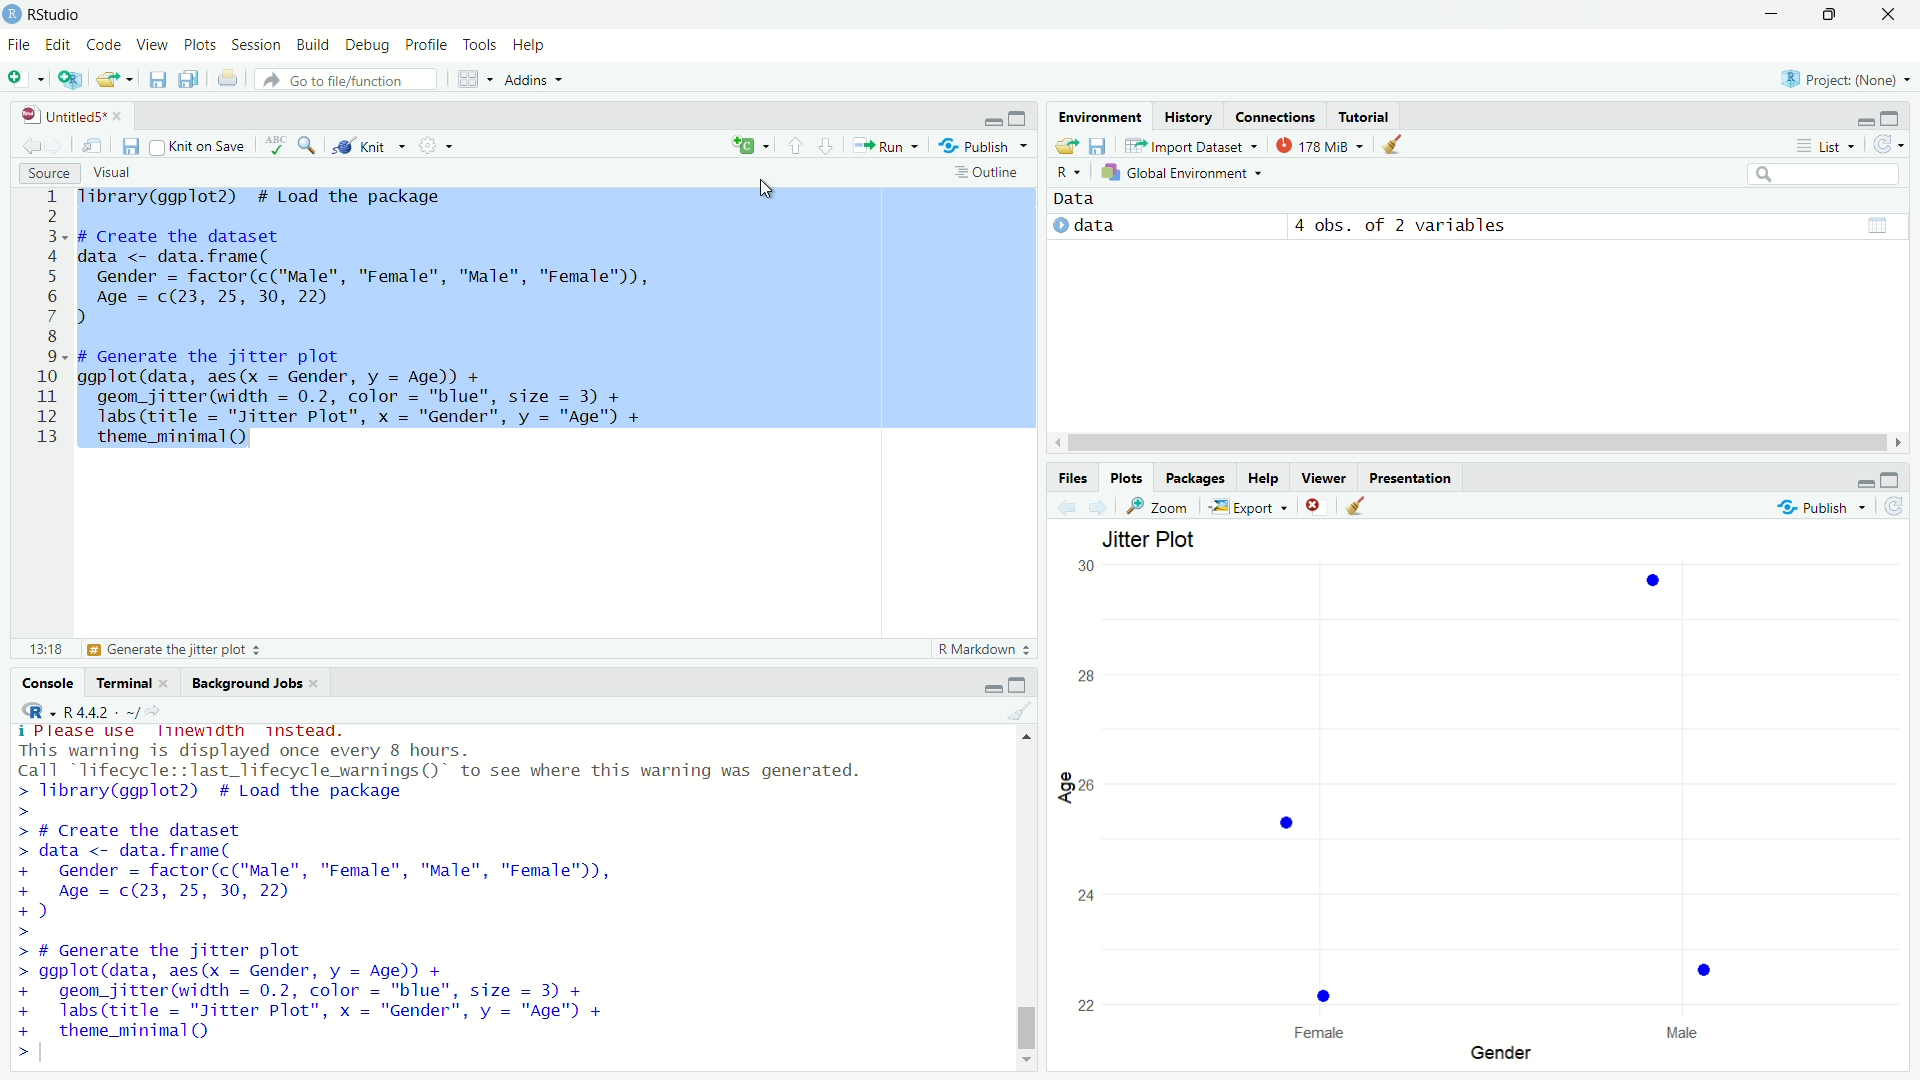 Image resolution: width=1920 pixels, height=1080 pixels. What do you see at coordinates (1360, 507) in the screenshot?
I see `clear all plots` at bounding box center [1360, 507].